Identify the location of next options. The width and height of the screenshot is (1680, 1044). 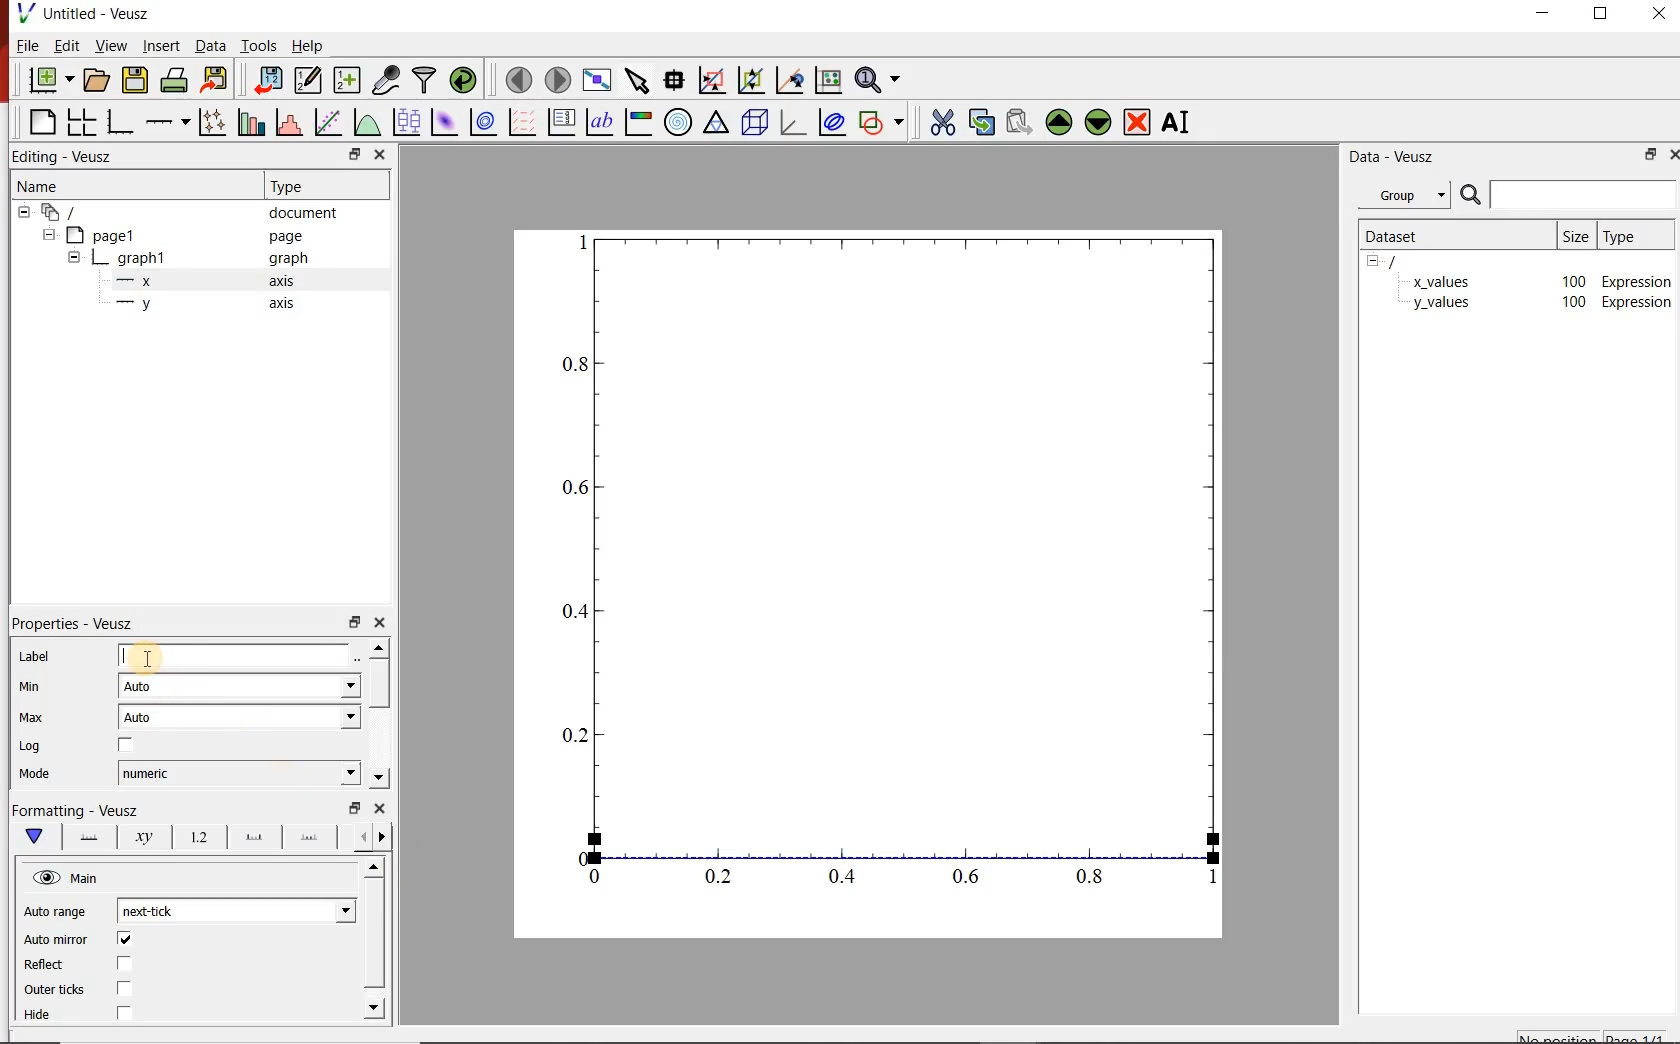
(361, 837).